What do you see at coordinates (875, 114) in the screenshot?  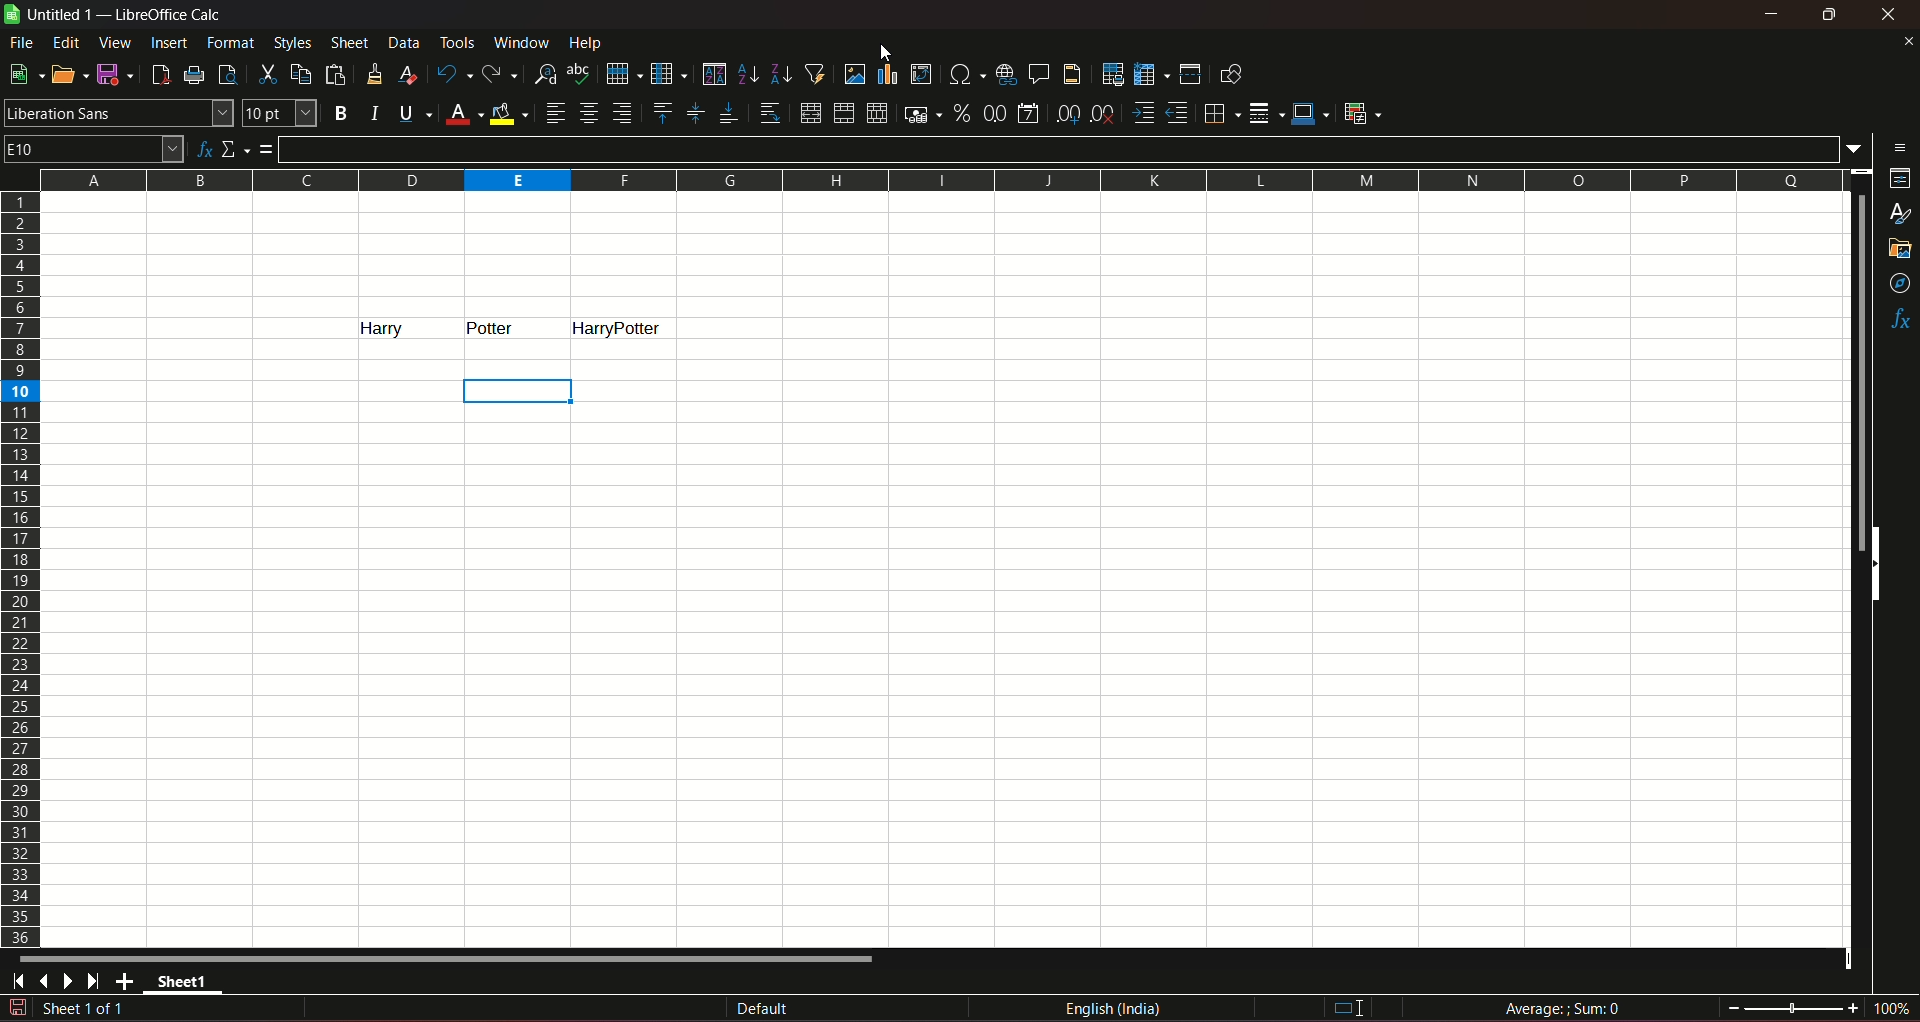 I see `unmerge` at bounding box center [875, 114].